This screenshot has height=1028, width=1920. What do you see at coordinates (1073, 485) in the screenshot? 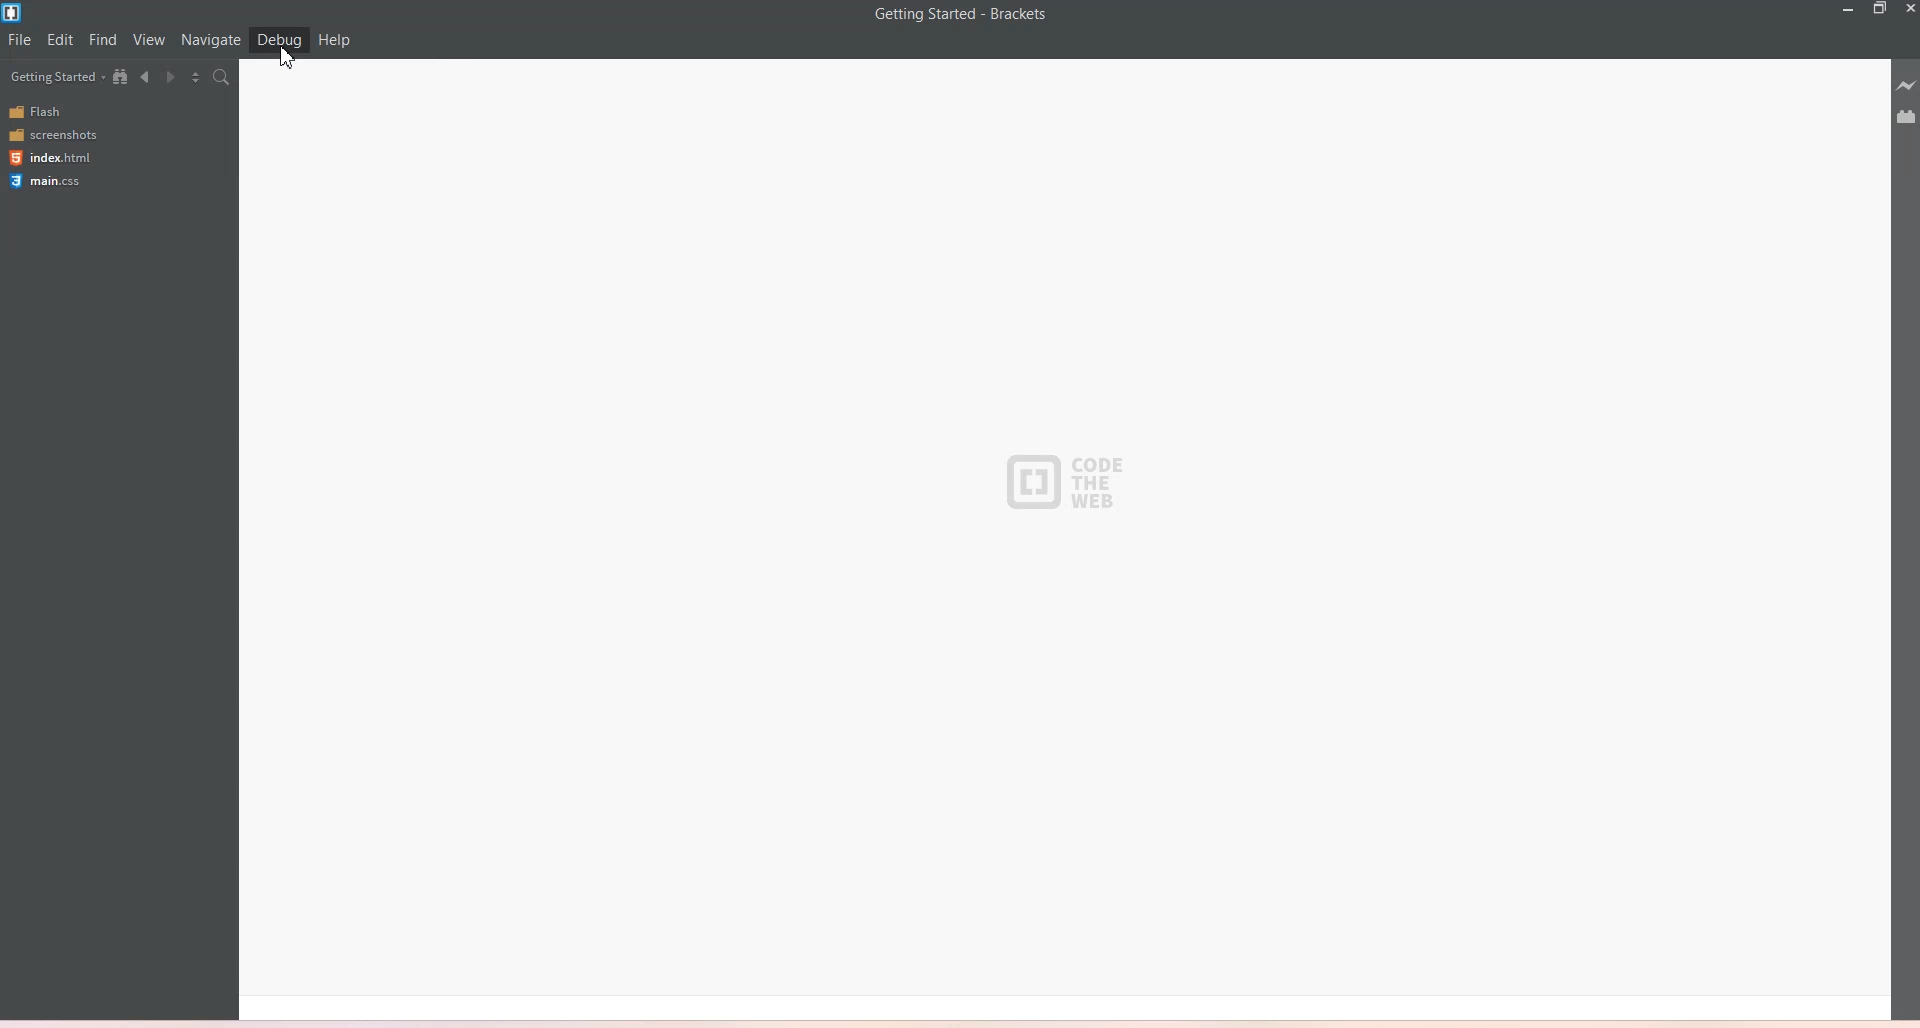
I see `Code The  Web` at bounding box center [1073, 485].